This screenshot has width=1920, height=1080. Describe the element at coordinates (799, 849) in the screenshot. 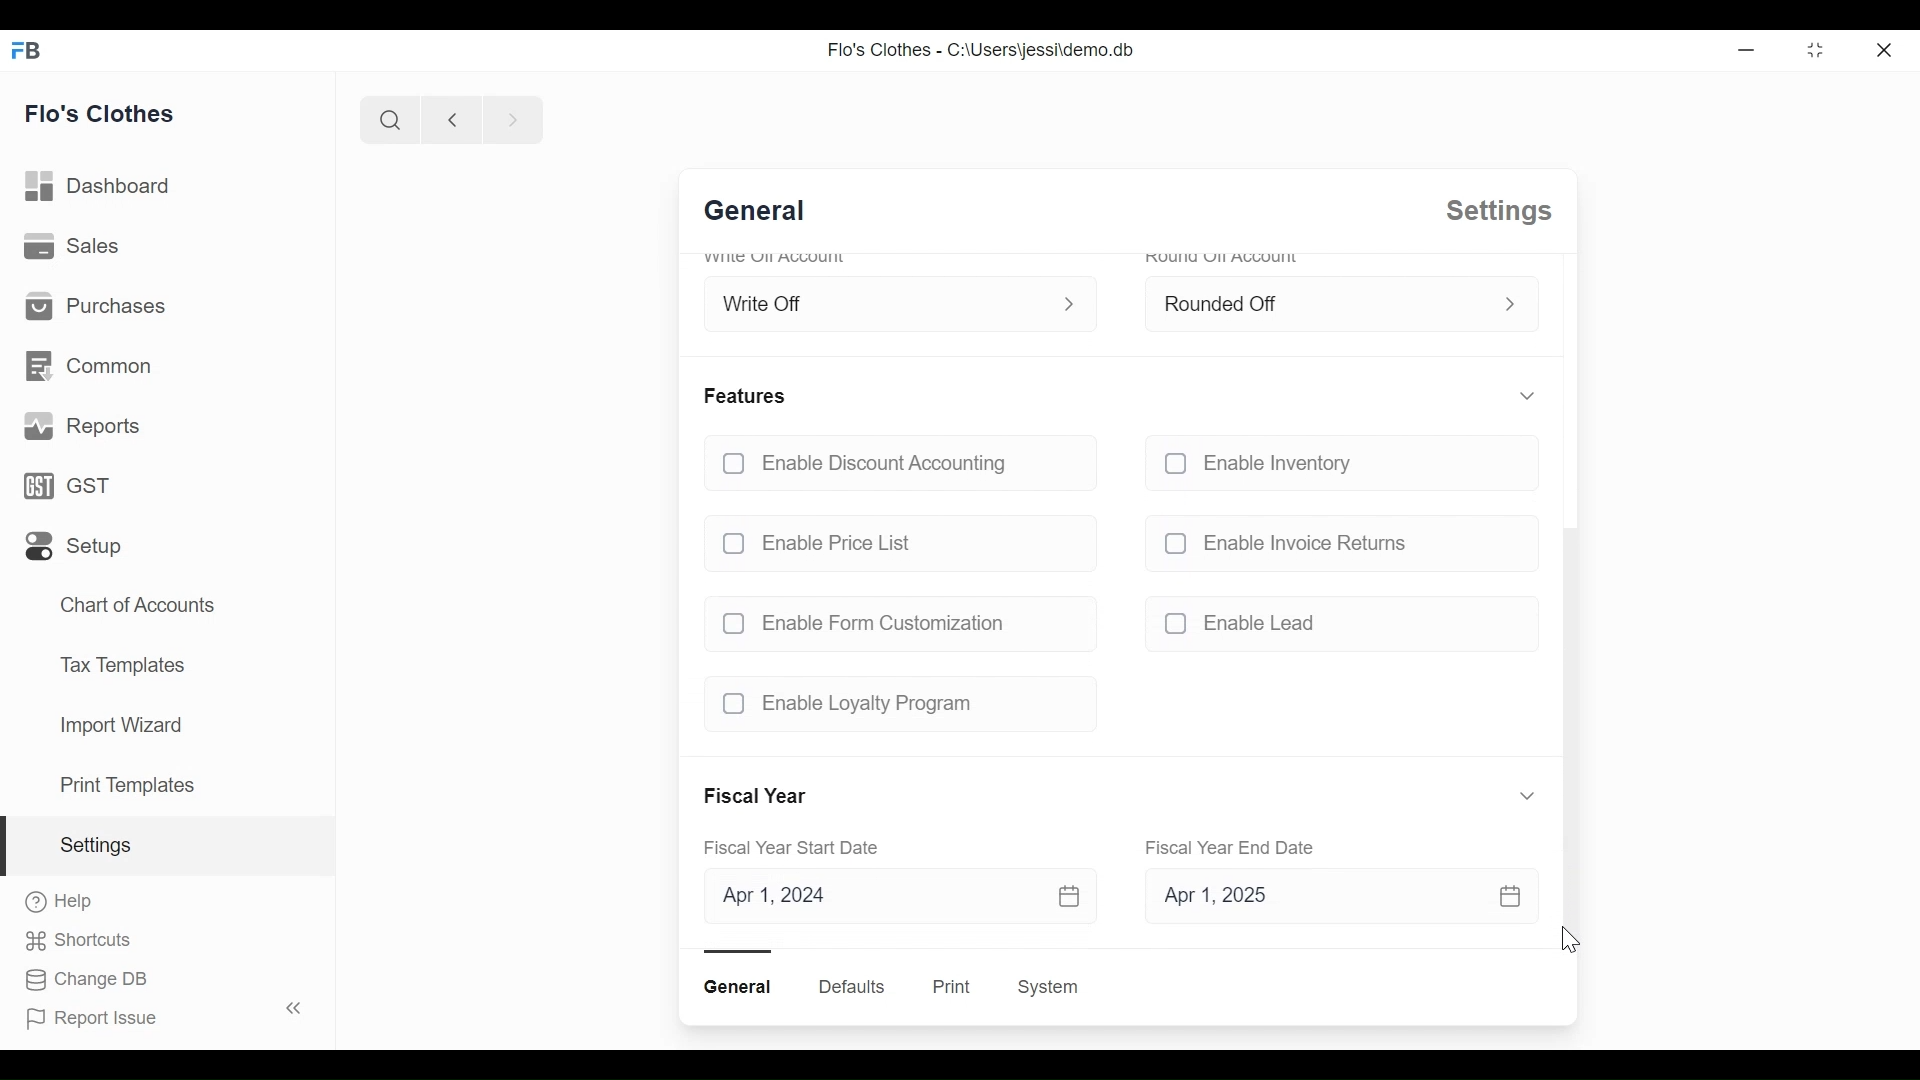

I see `Fiscal Year Start Date` at that location.